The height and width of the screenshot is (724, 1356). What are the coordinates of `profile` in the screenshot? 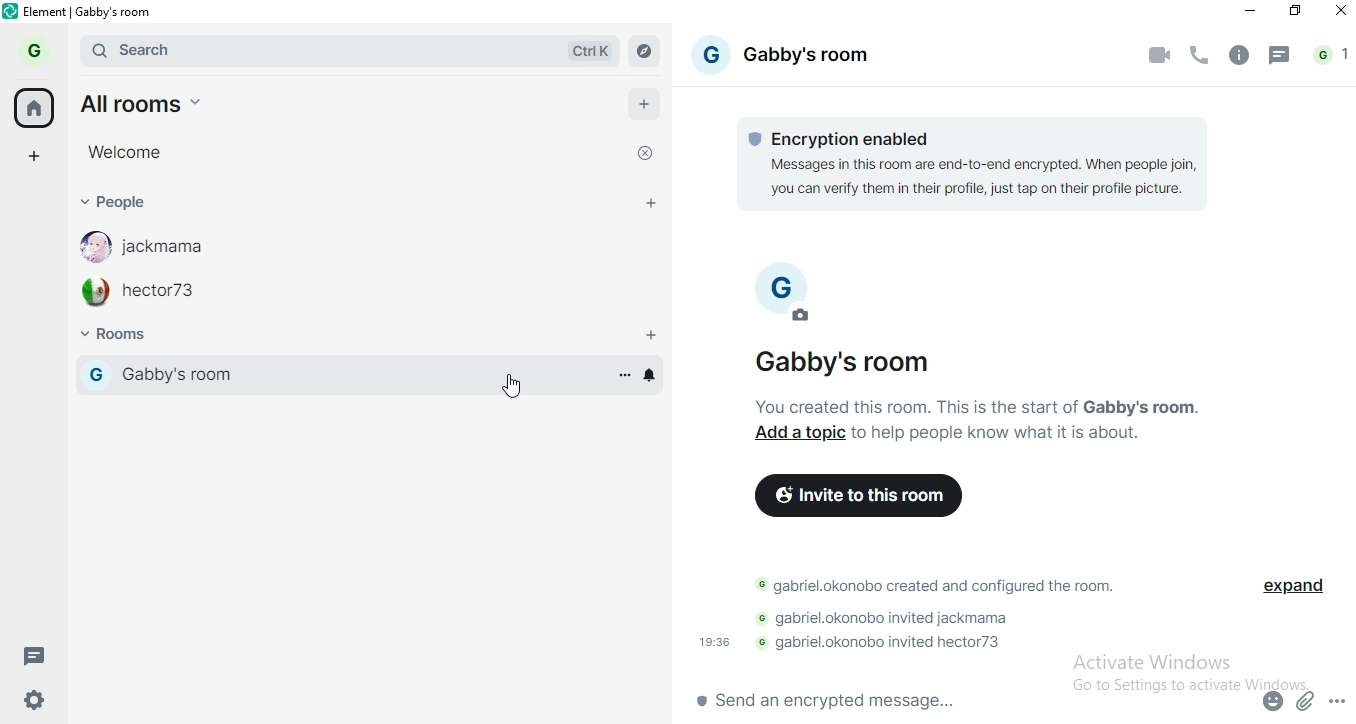 It's located at (32, 50).